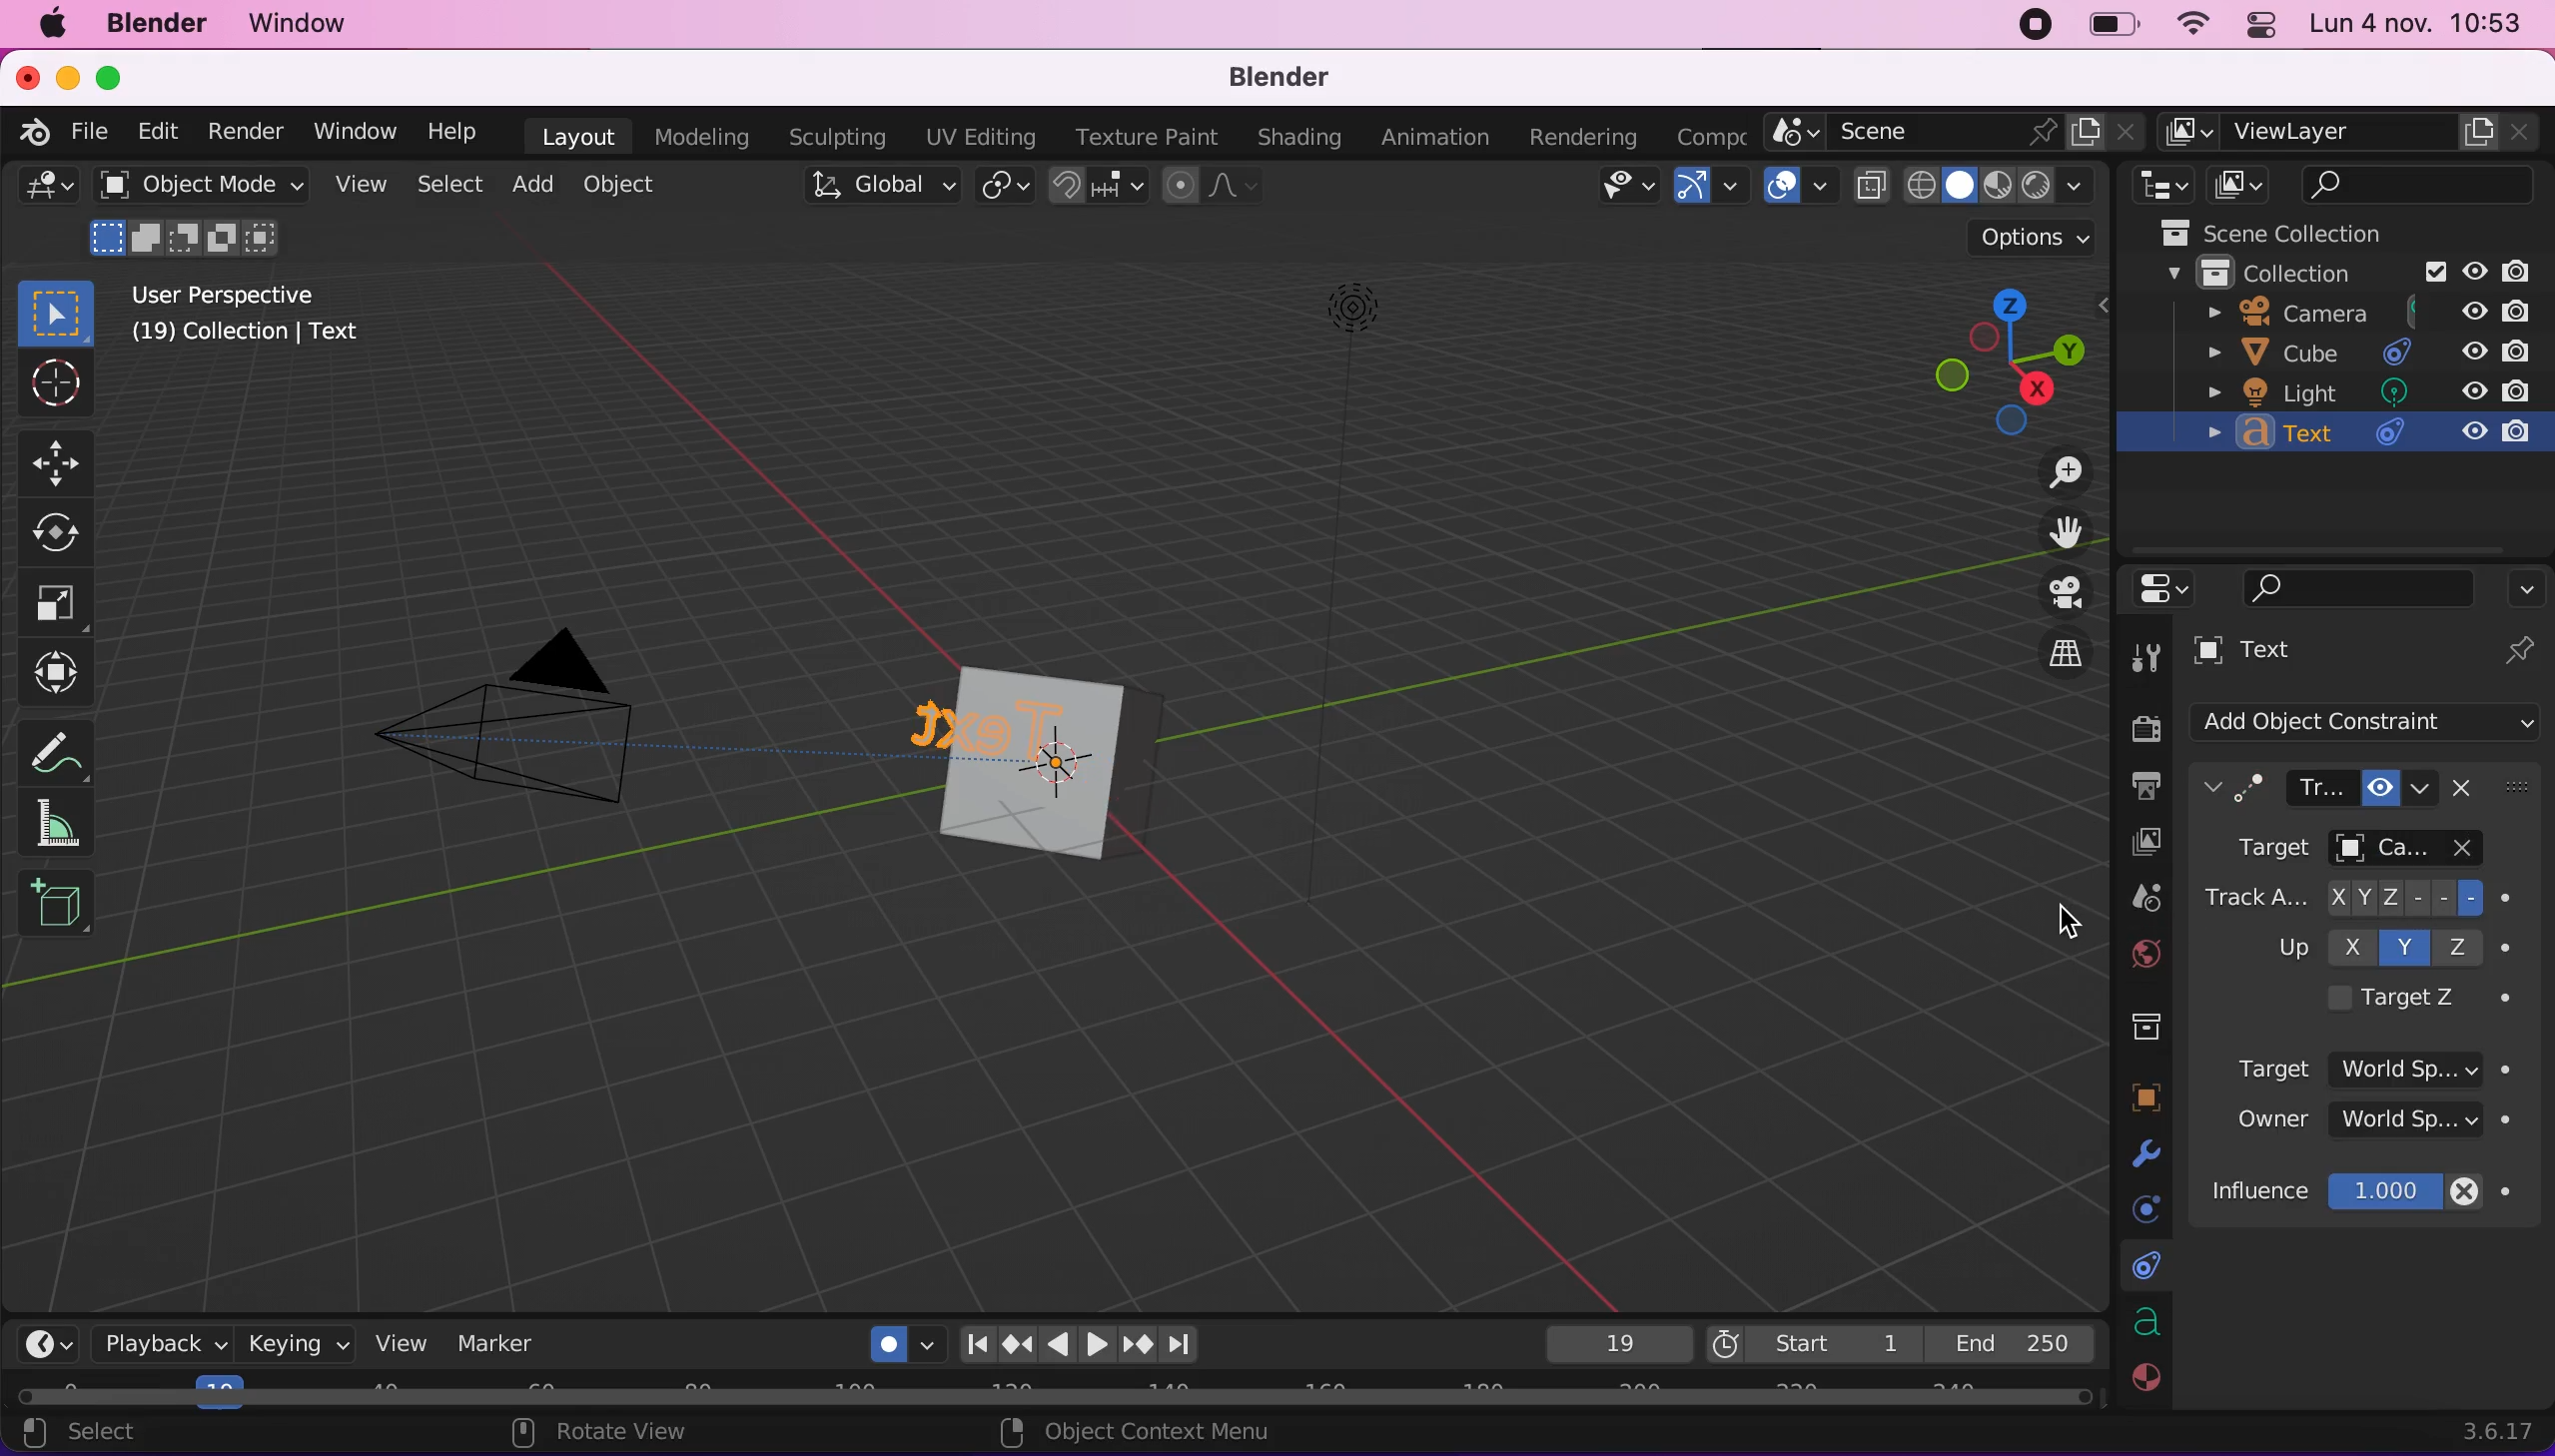 Image resolution: width=2555 pixels, height=1456 pixels. What do you see at coordinates (2146, 952) in the screenshot?
I see `world` at bounding box center [2146, 952].